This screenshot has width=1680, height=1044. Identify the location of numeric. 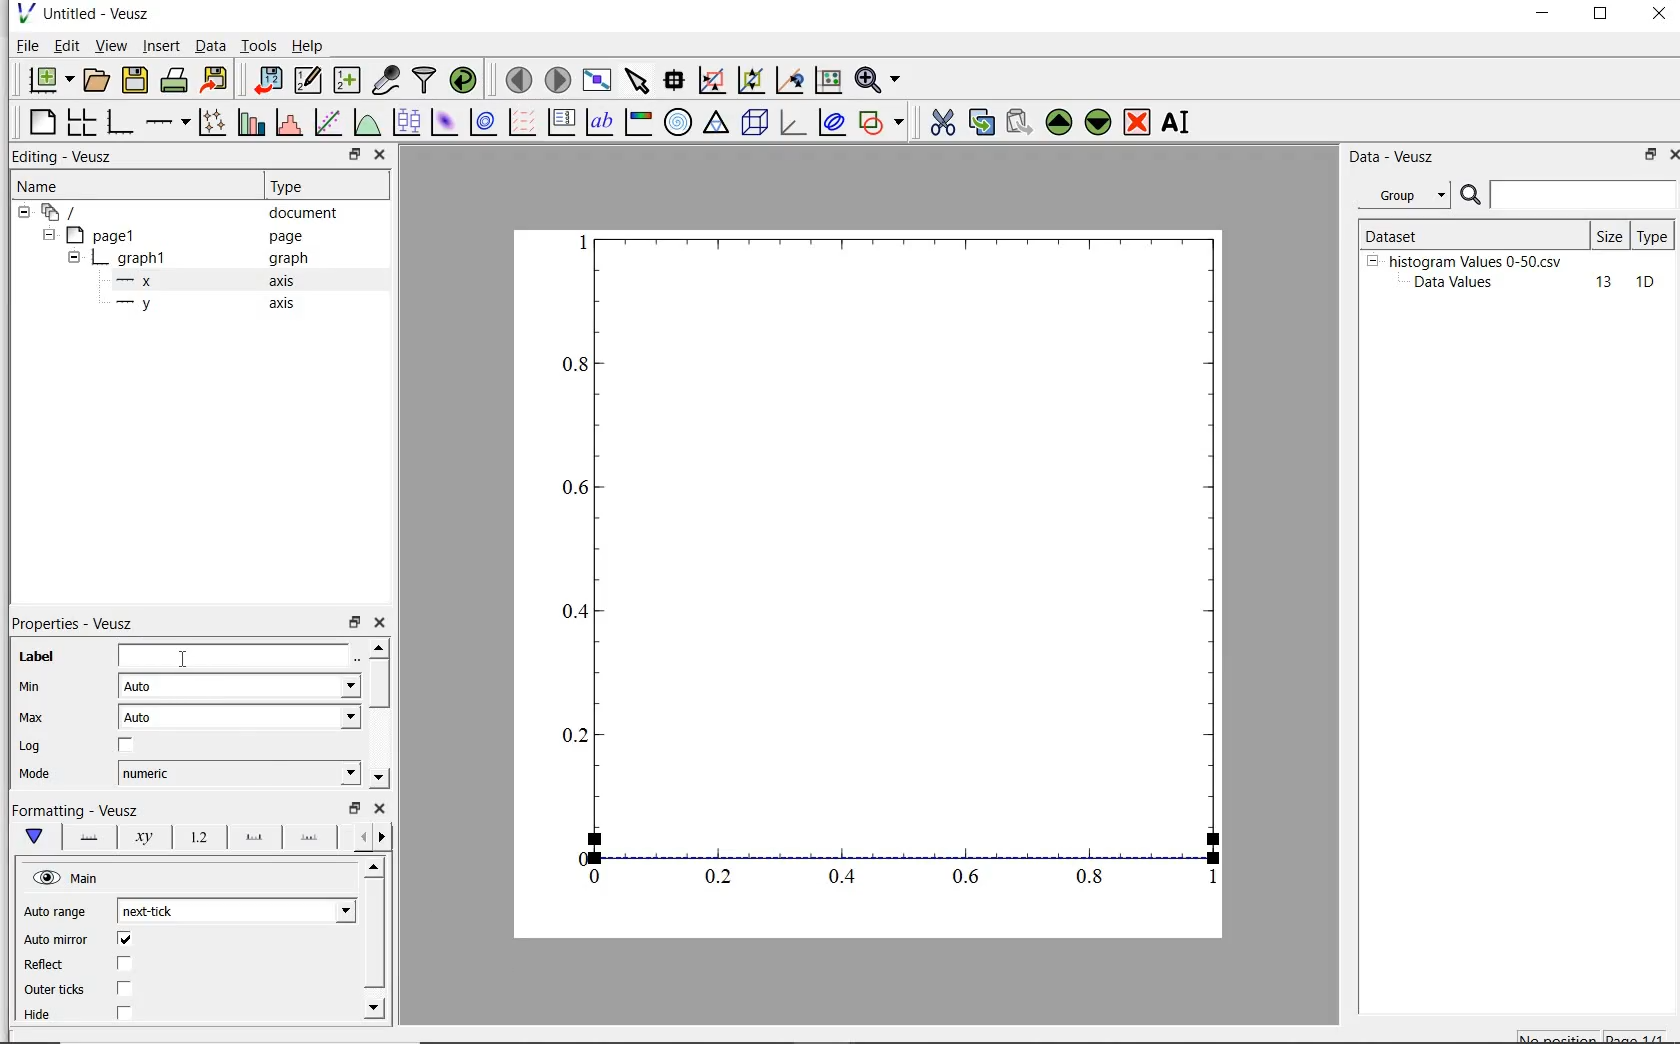
(237, 773).